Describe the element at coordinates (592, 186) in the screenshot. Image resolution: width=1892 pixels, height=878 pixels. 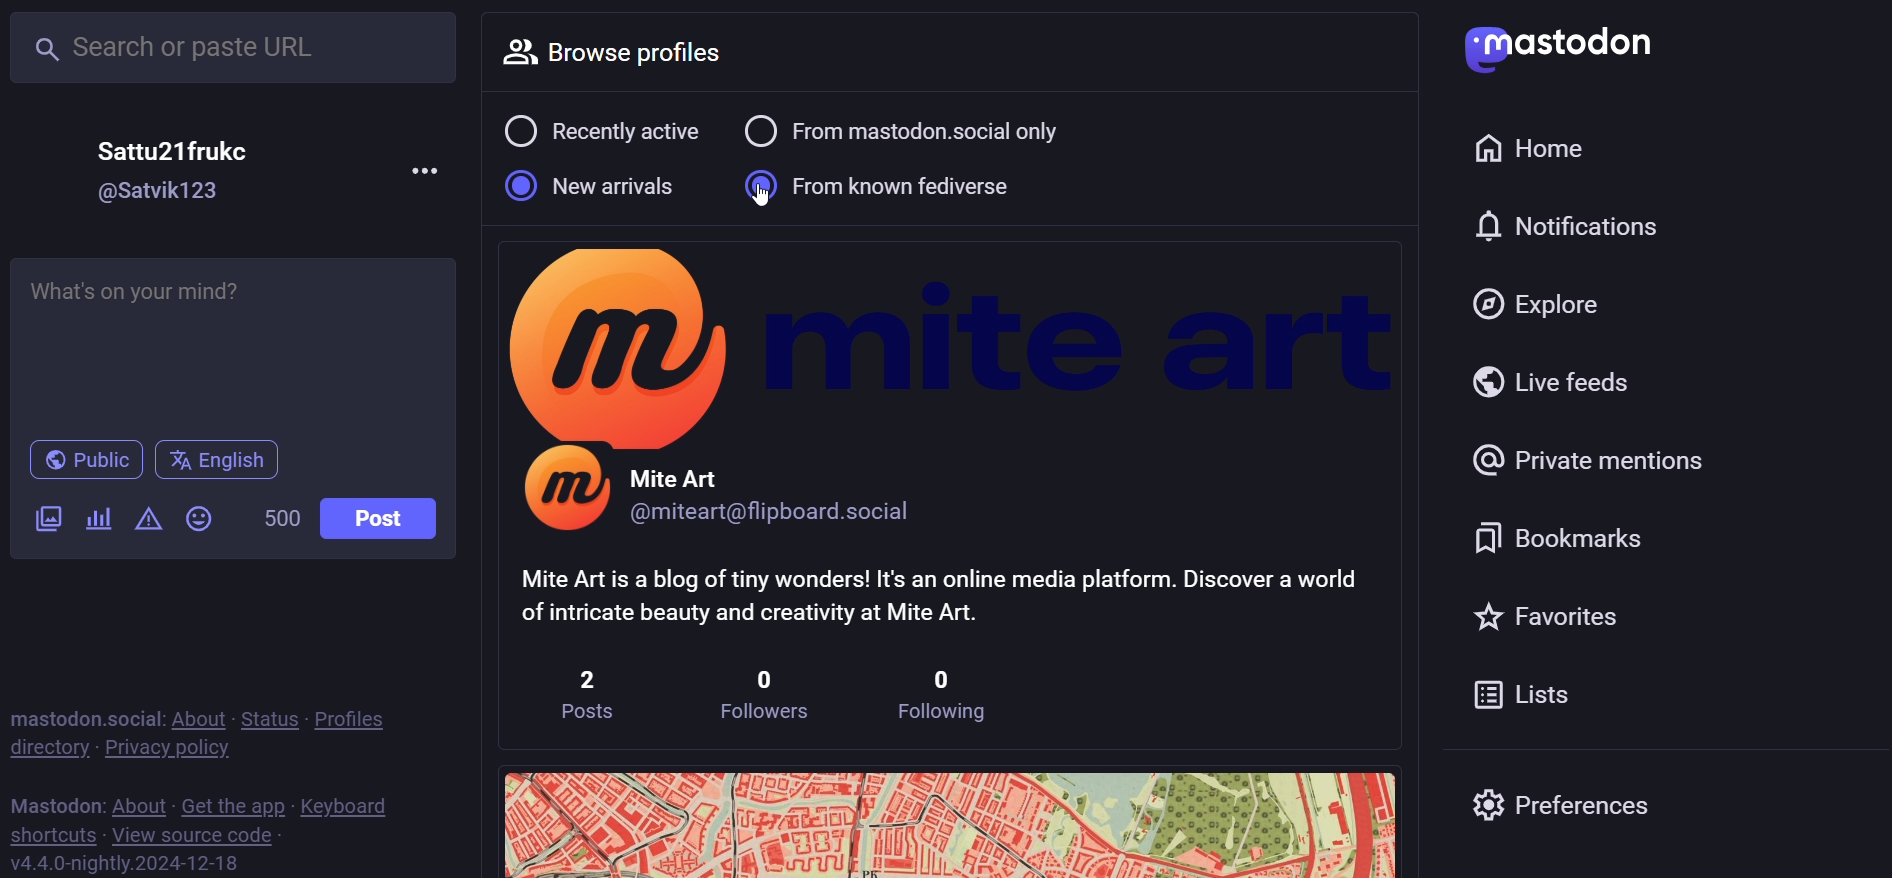
I see `selected new arrival` at that location.